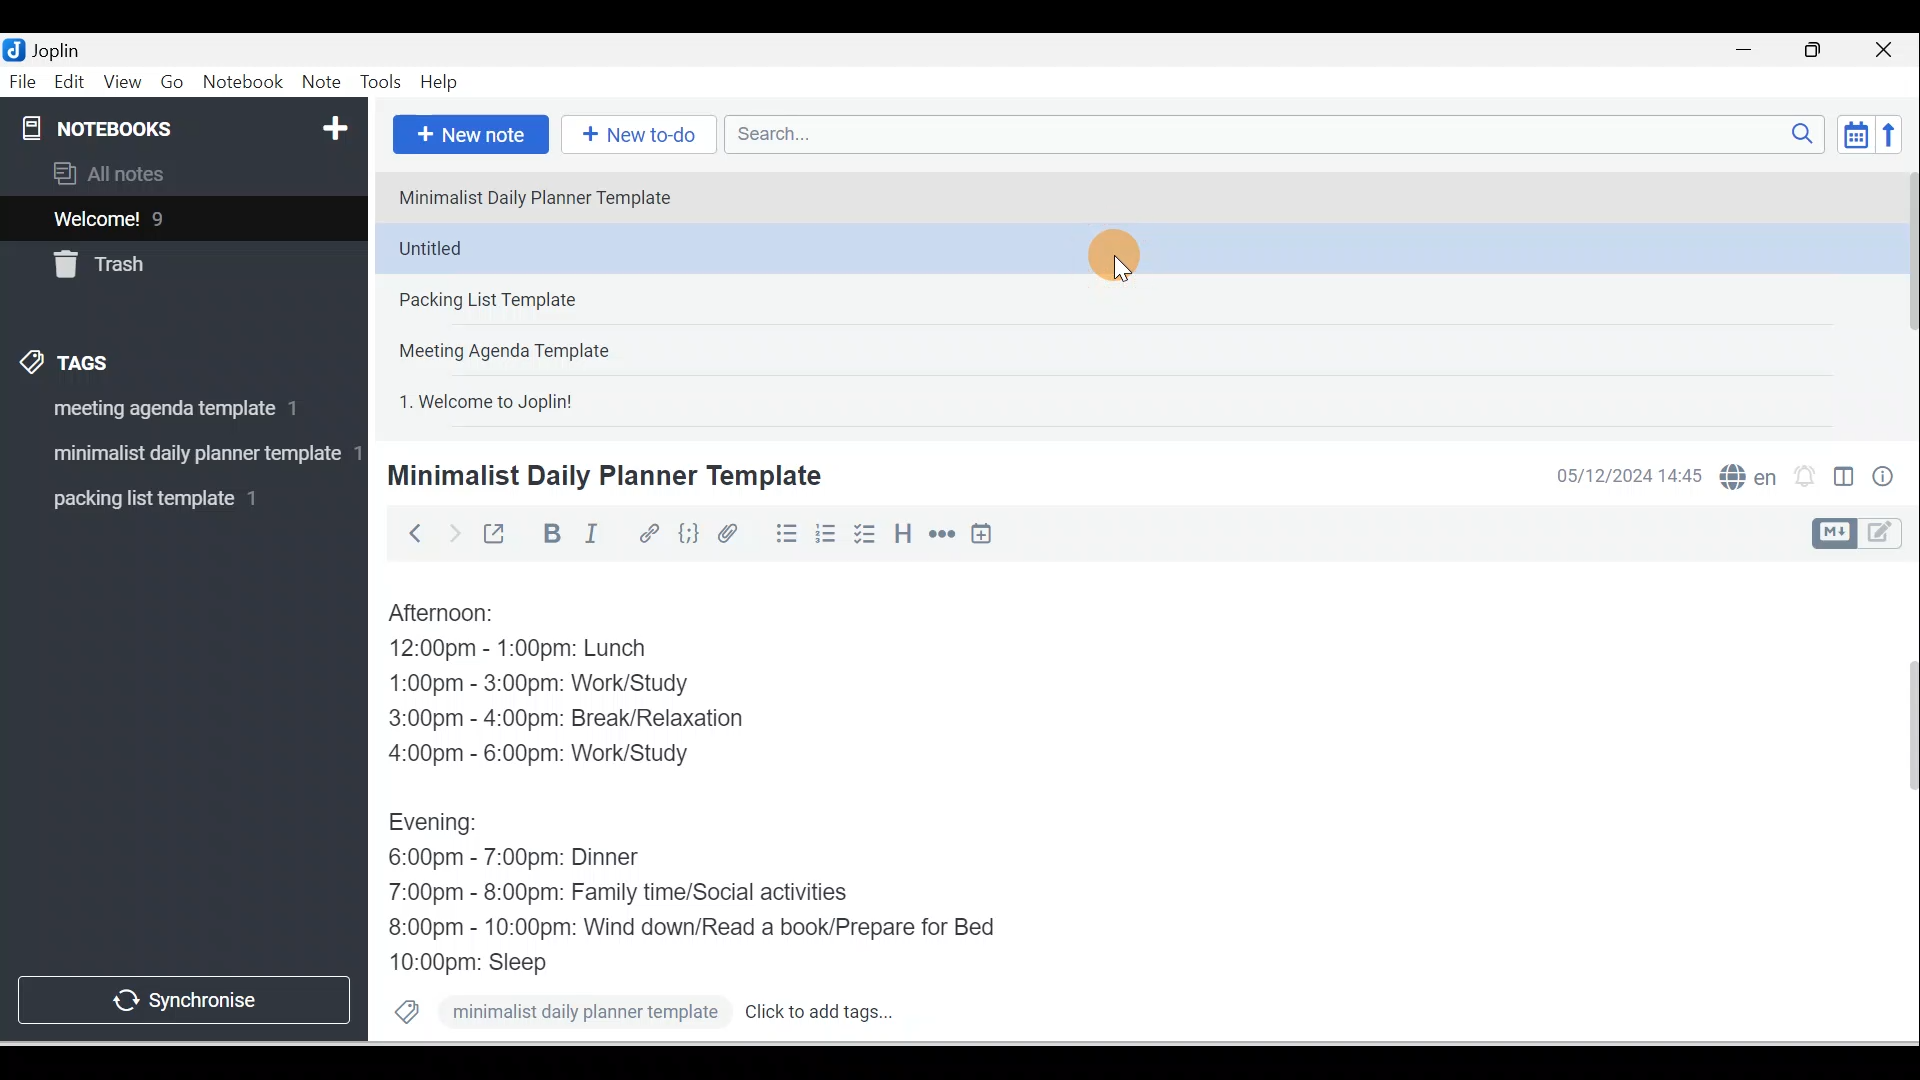 This screenshot has width=1920, height=1080. What do you see at coordinates (181, 173) in the screenshot?
I see `All notes` at bounding box center [181, 173].